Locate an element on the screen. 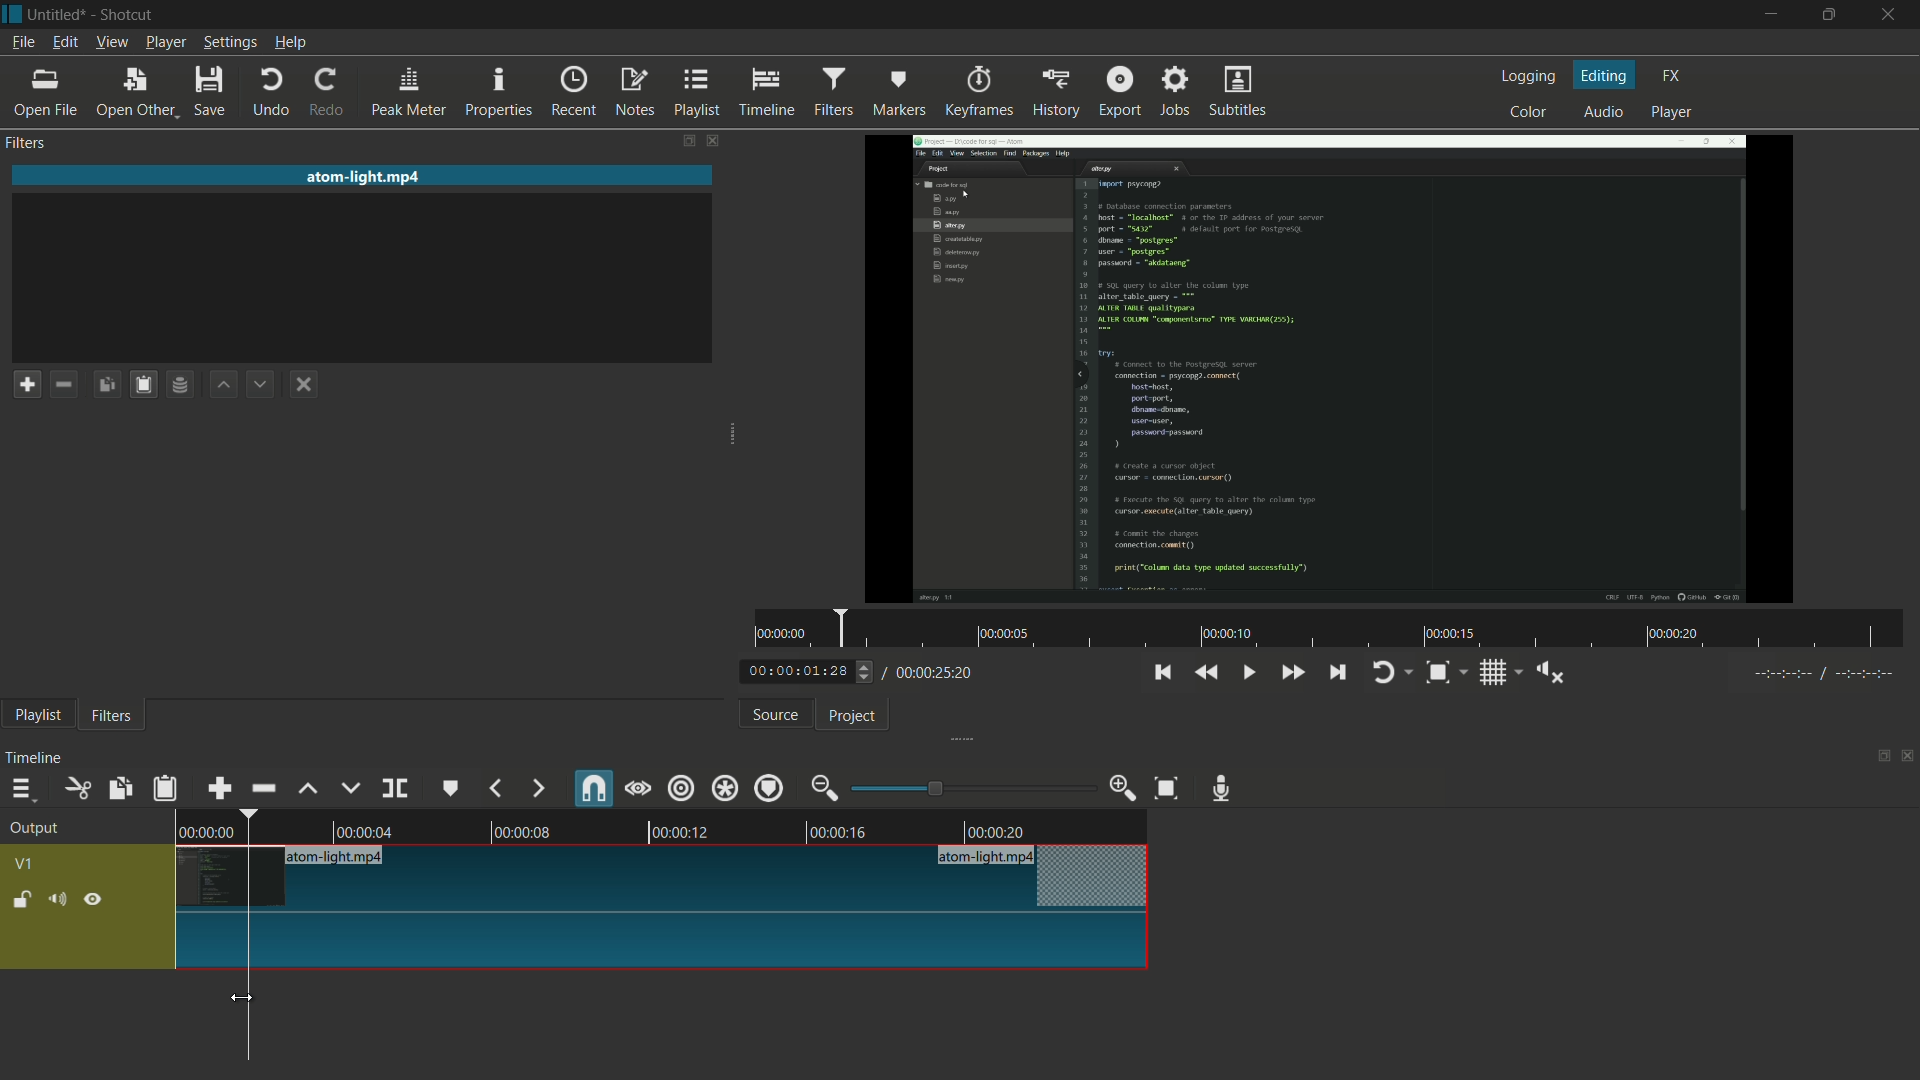 The height and width of the screenshot is (1080, 1920). add a filter is located at coordinates (27, 384).